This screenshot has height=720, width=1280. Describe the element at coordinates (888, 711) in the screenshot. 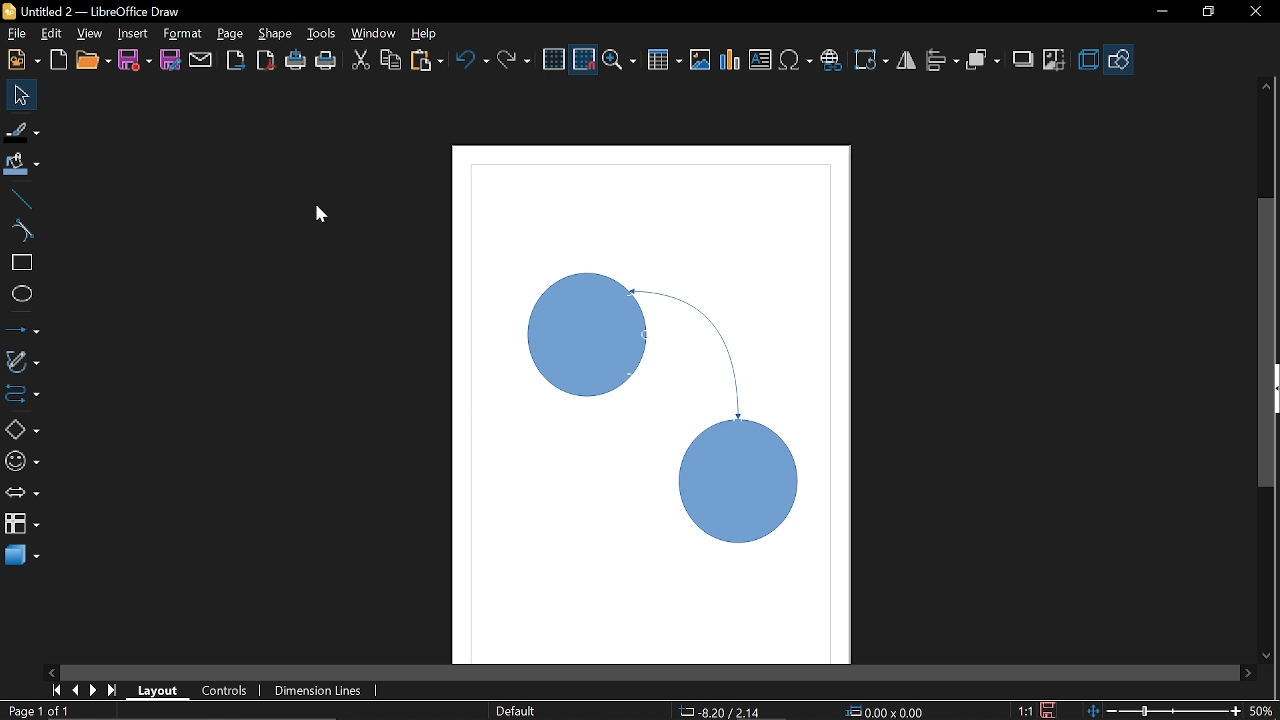

I see `Location` at that location.